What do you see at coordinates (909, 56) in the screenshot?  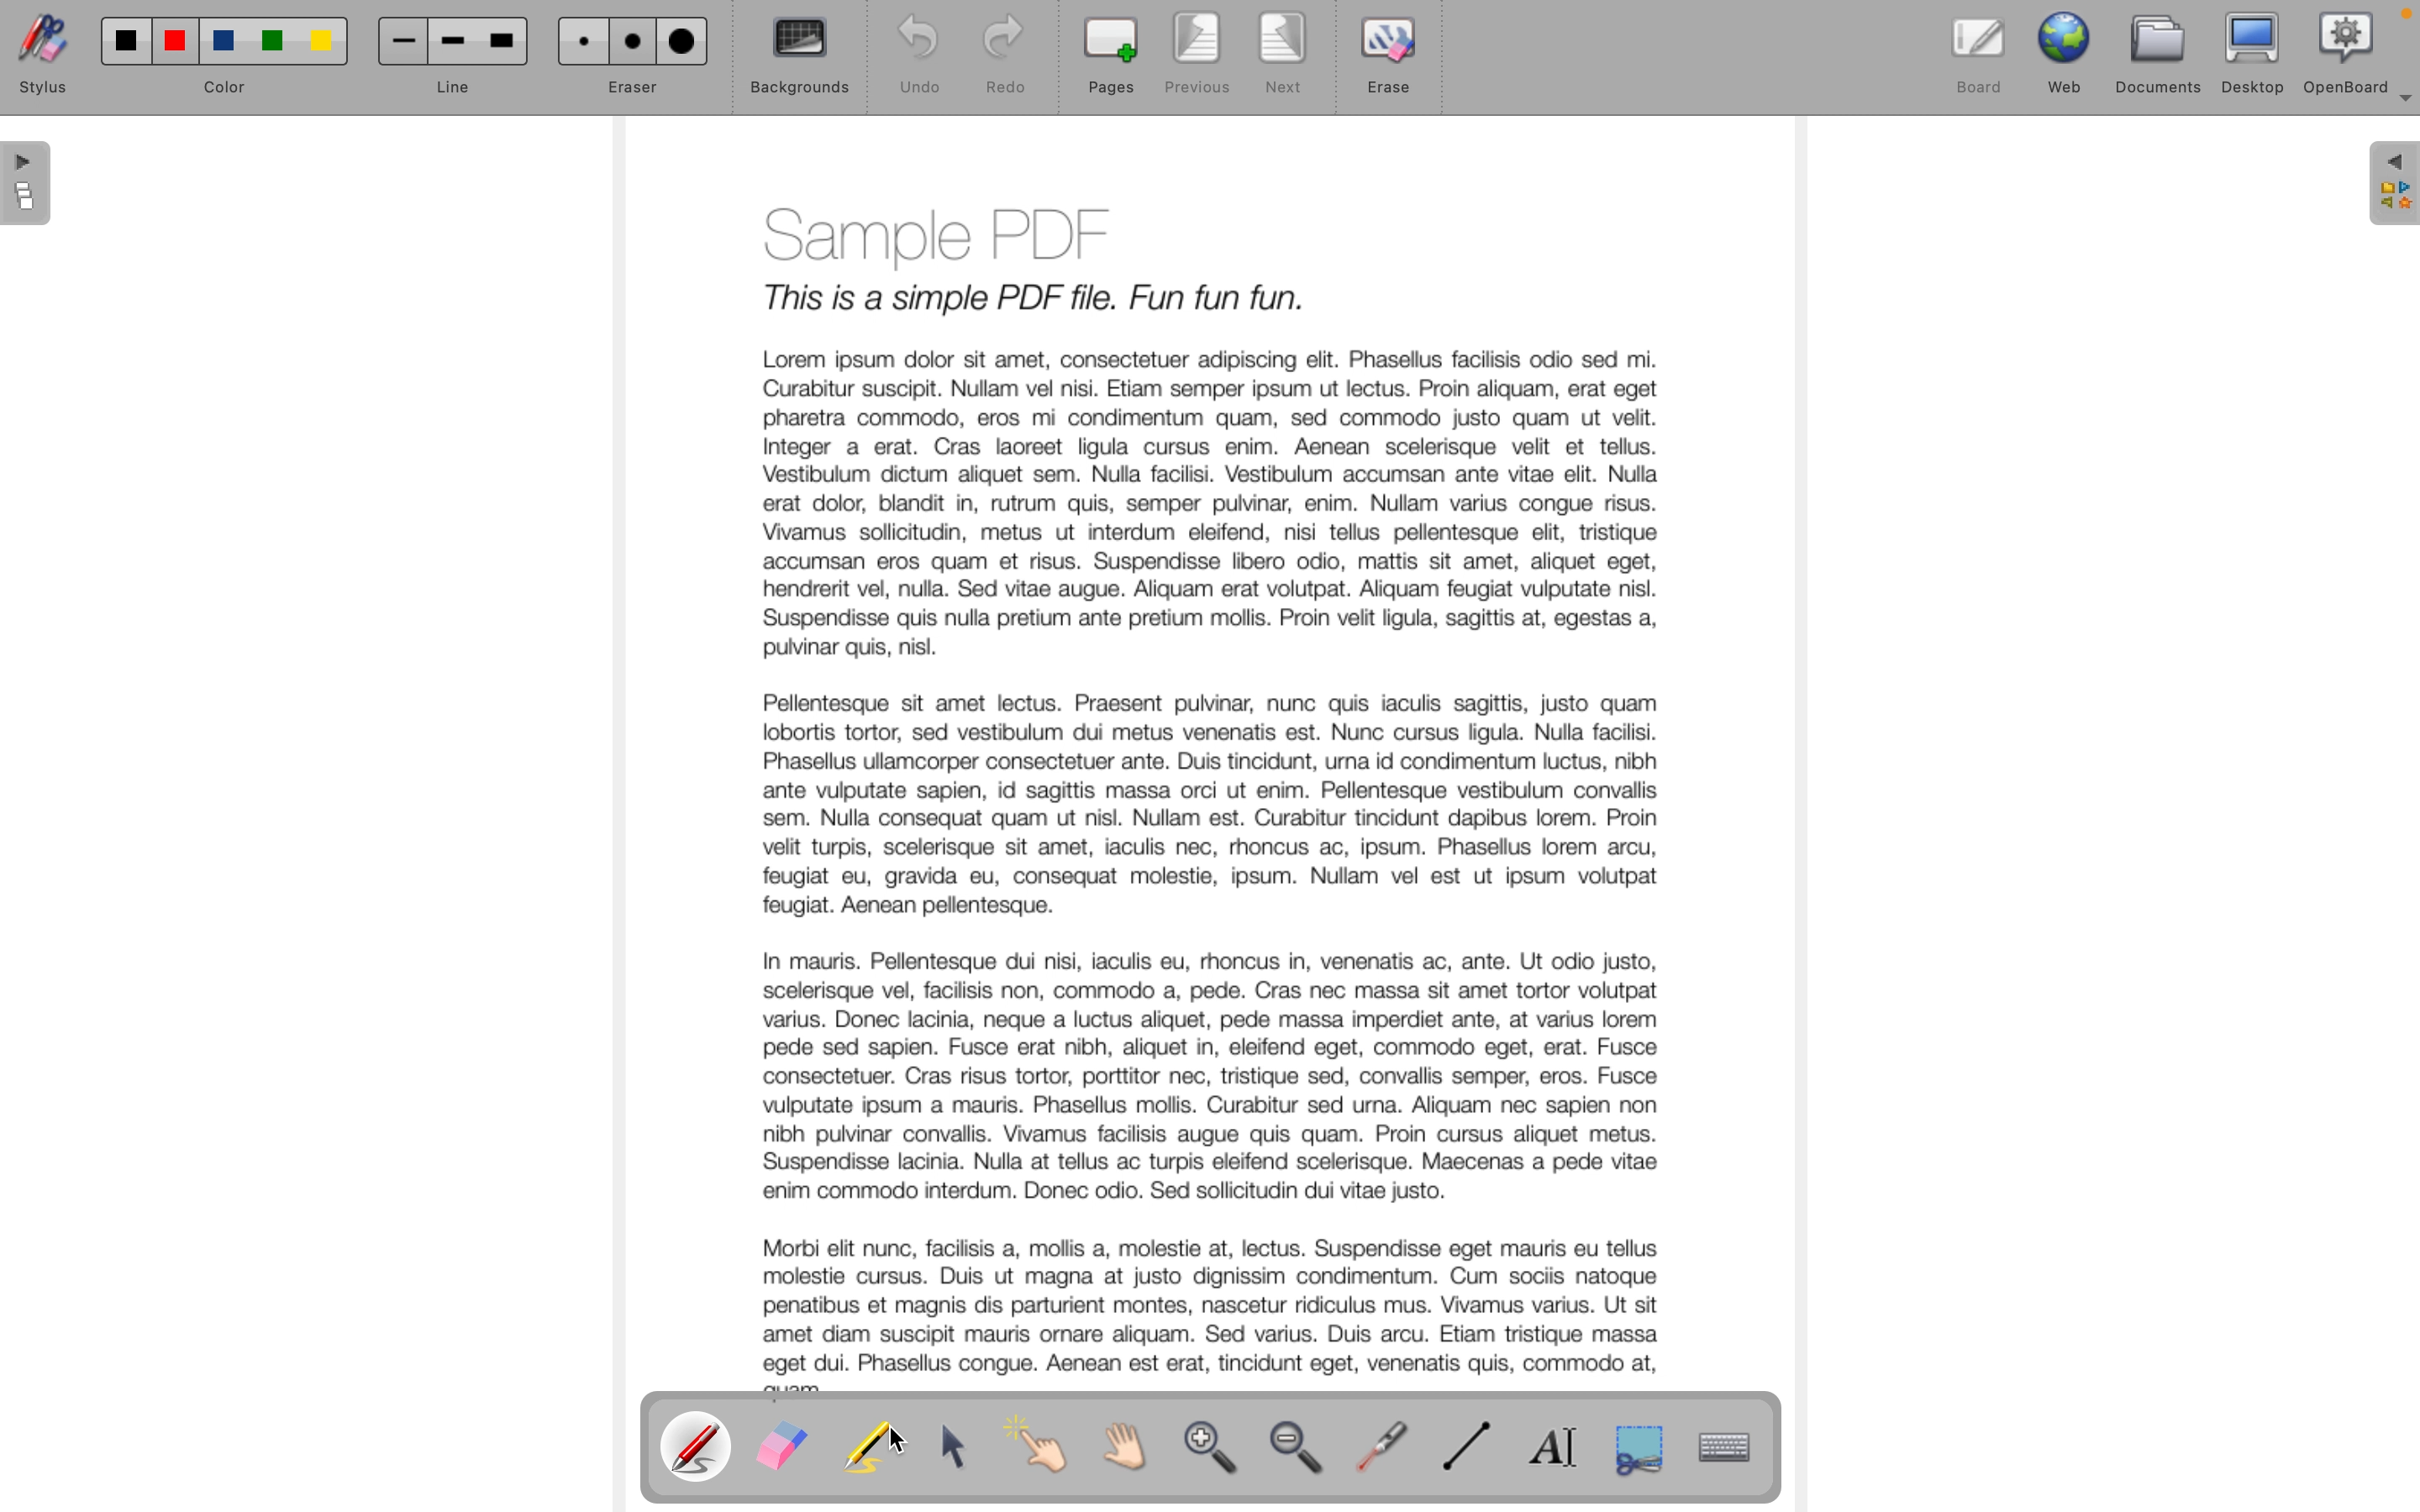 I see `undo` at bounding box center [909, 56].